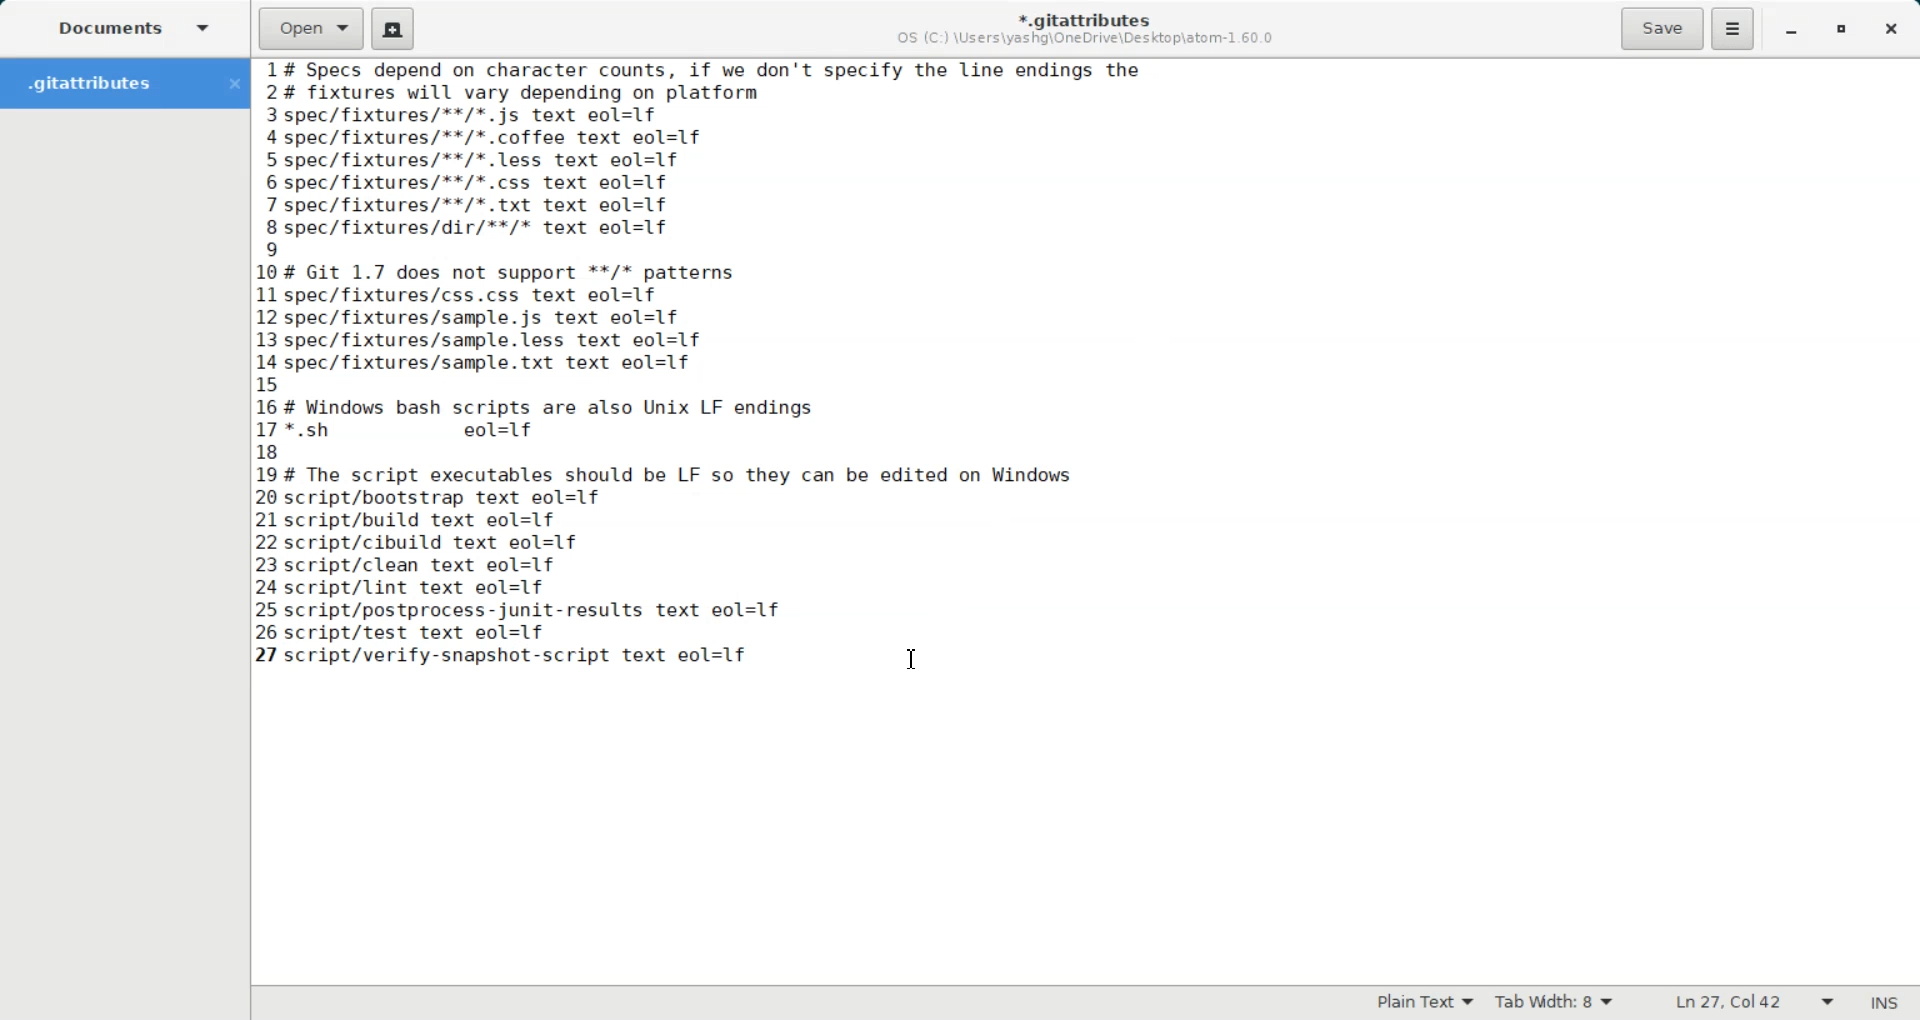 This screenshot has width=1920, height=1020. I want to click on Maximize, so click(1843, 31).